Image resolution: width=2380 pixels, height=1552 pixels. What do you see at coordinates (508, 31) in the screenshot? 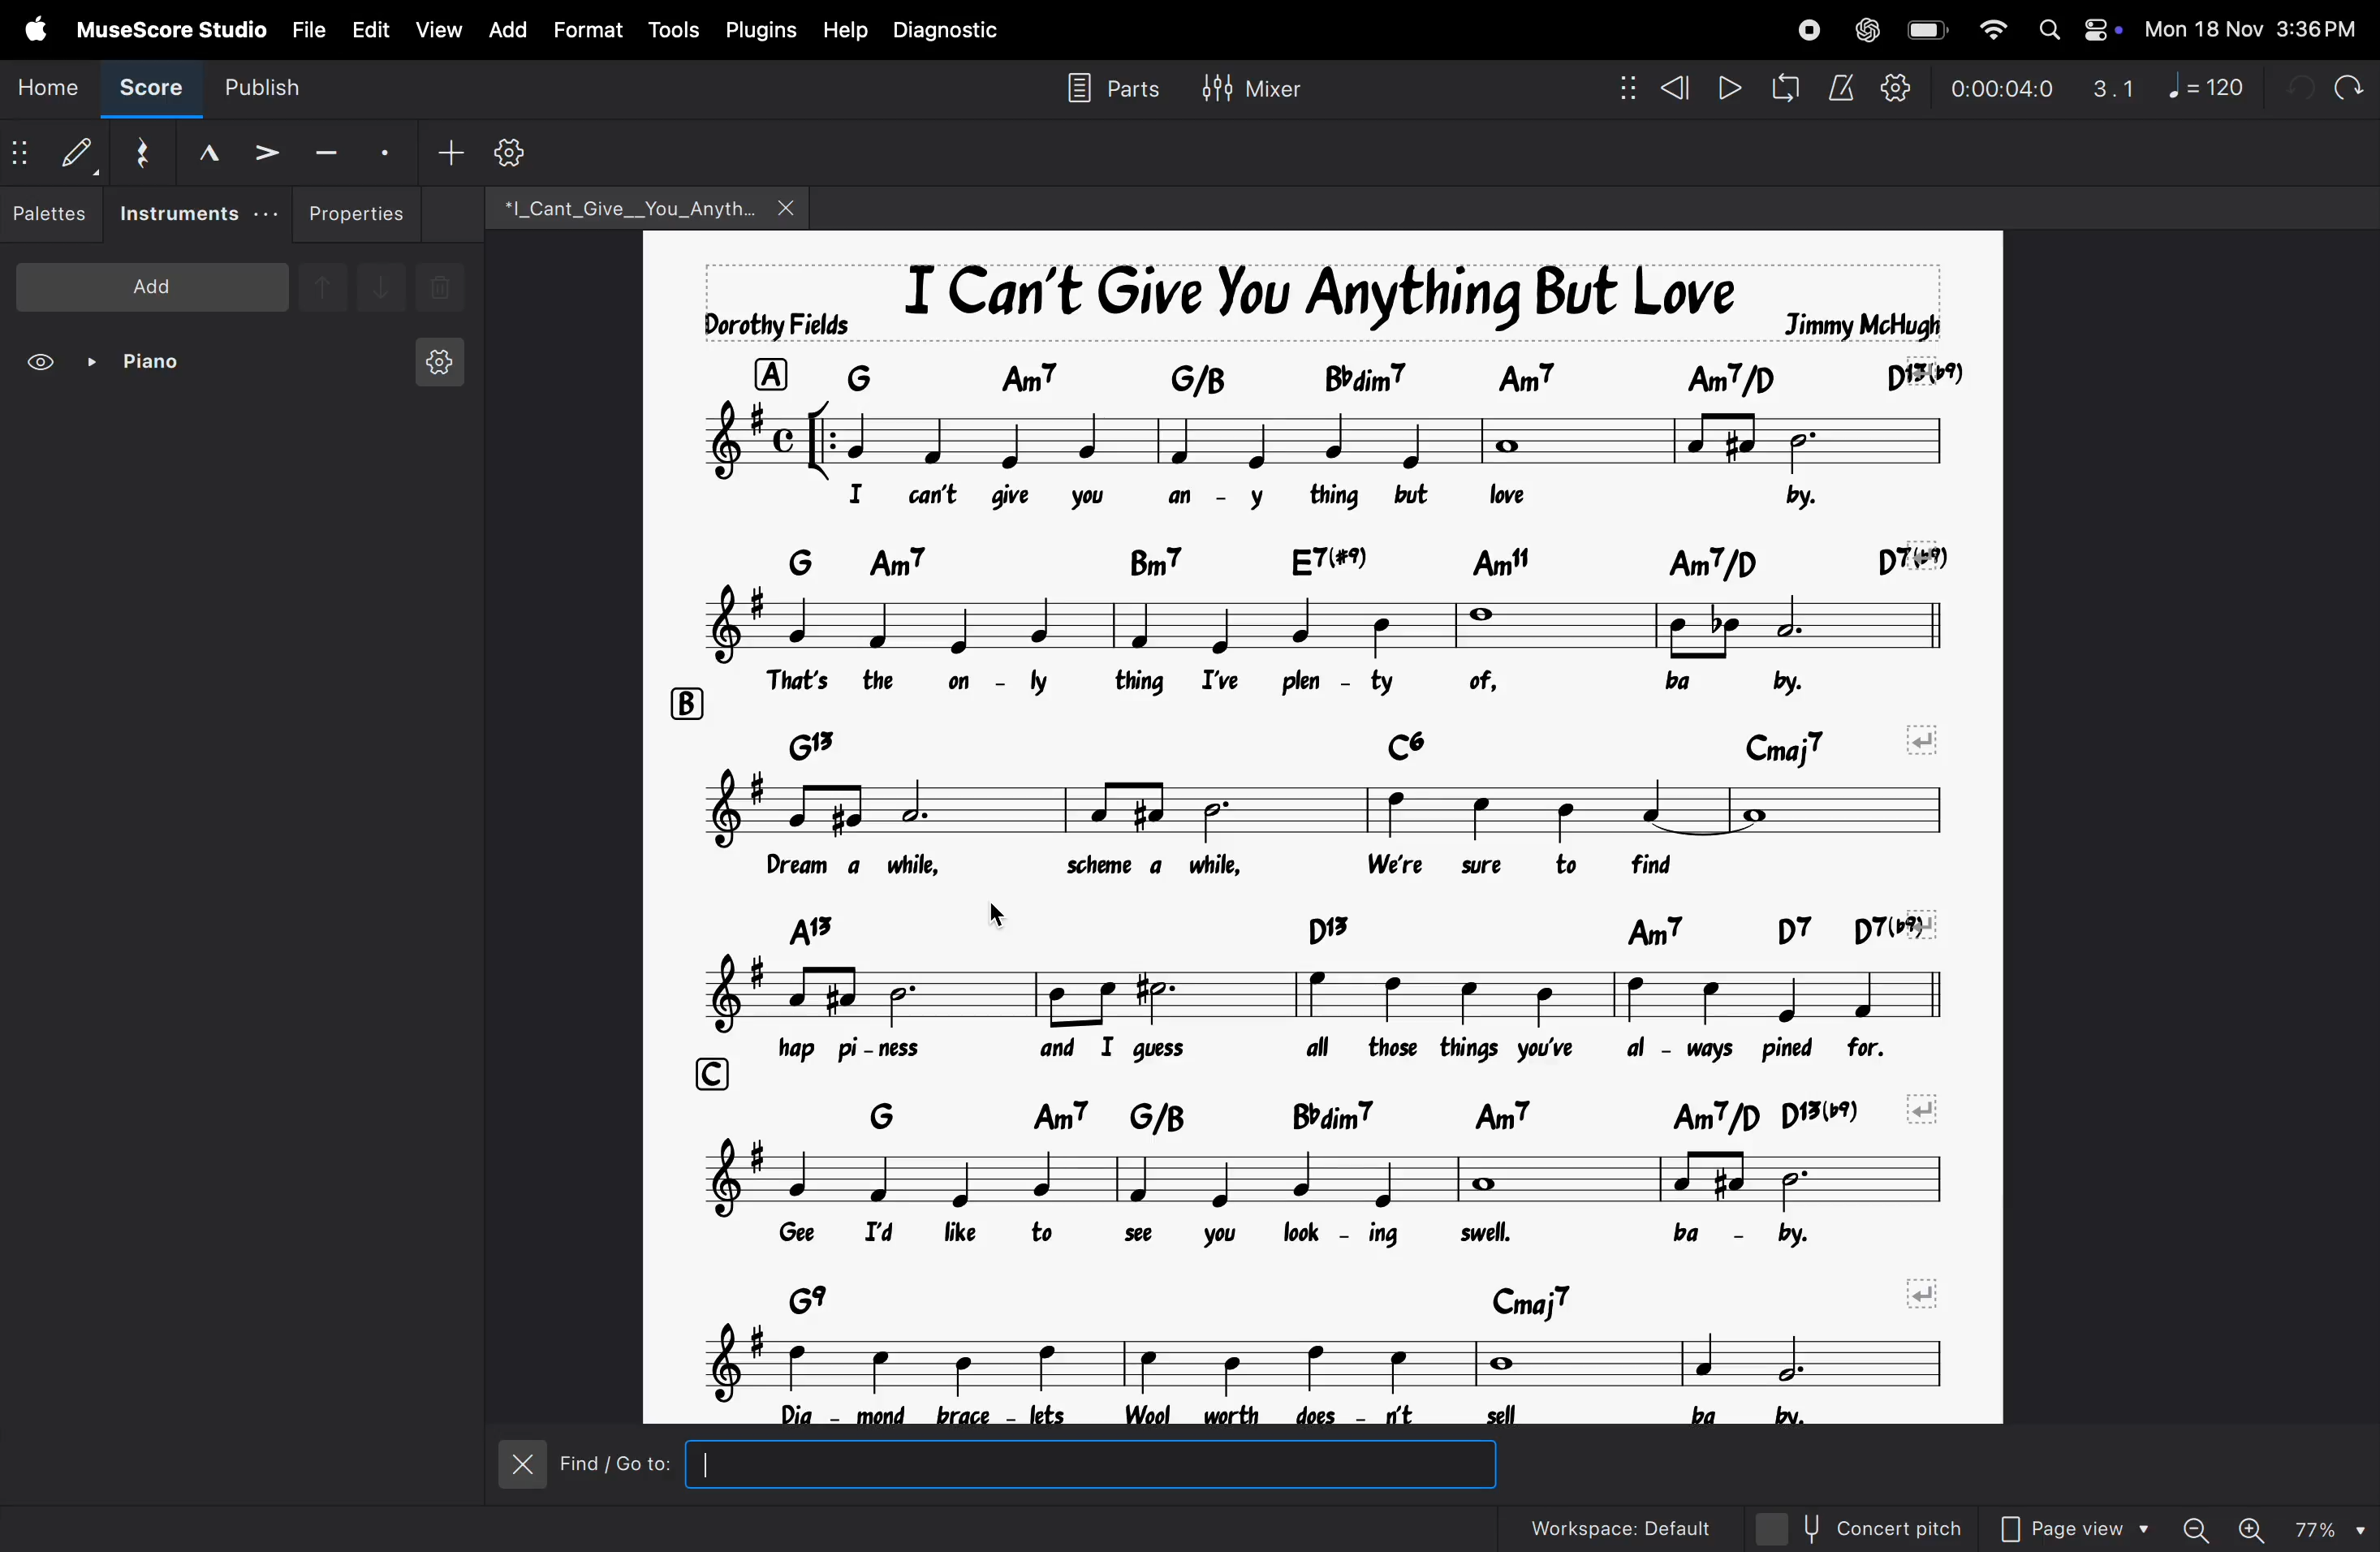
I see `add` at bounding box center [508, 31].